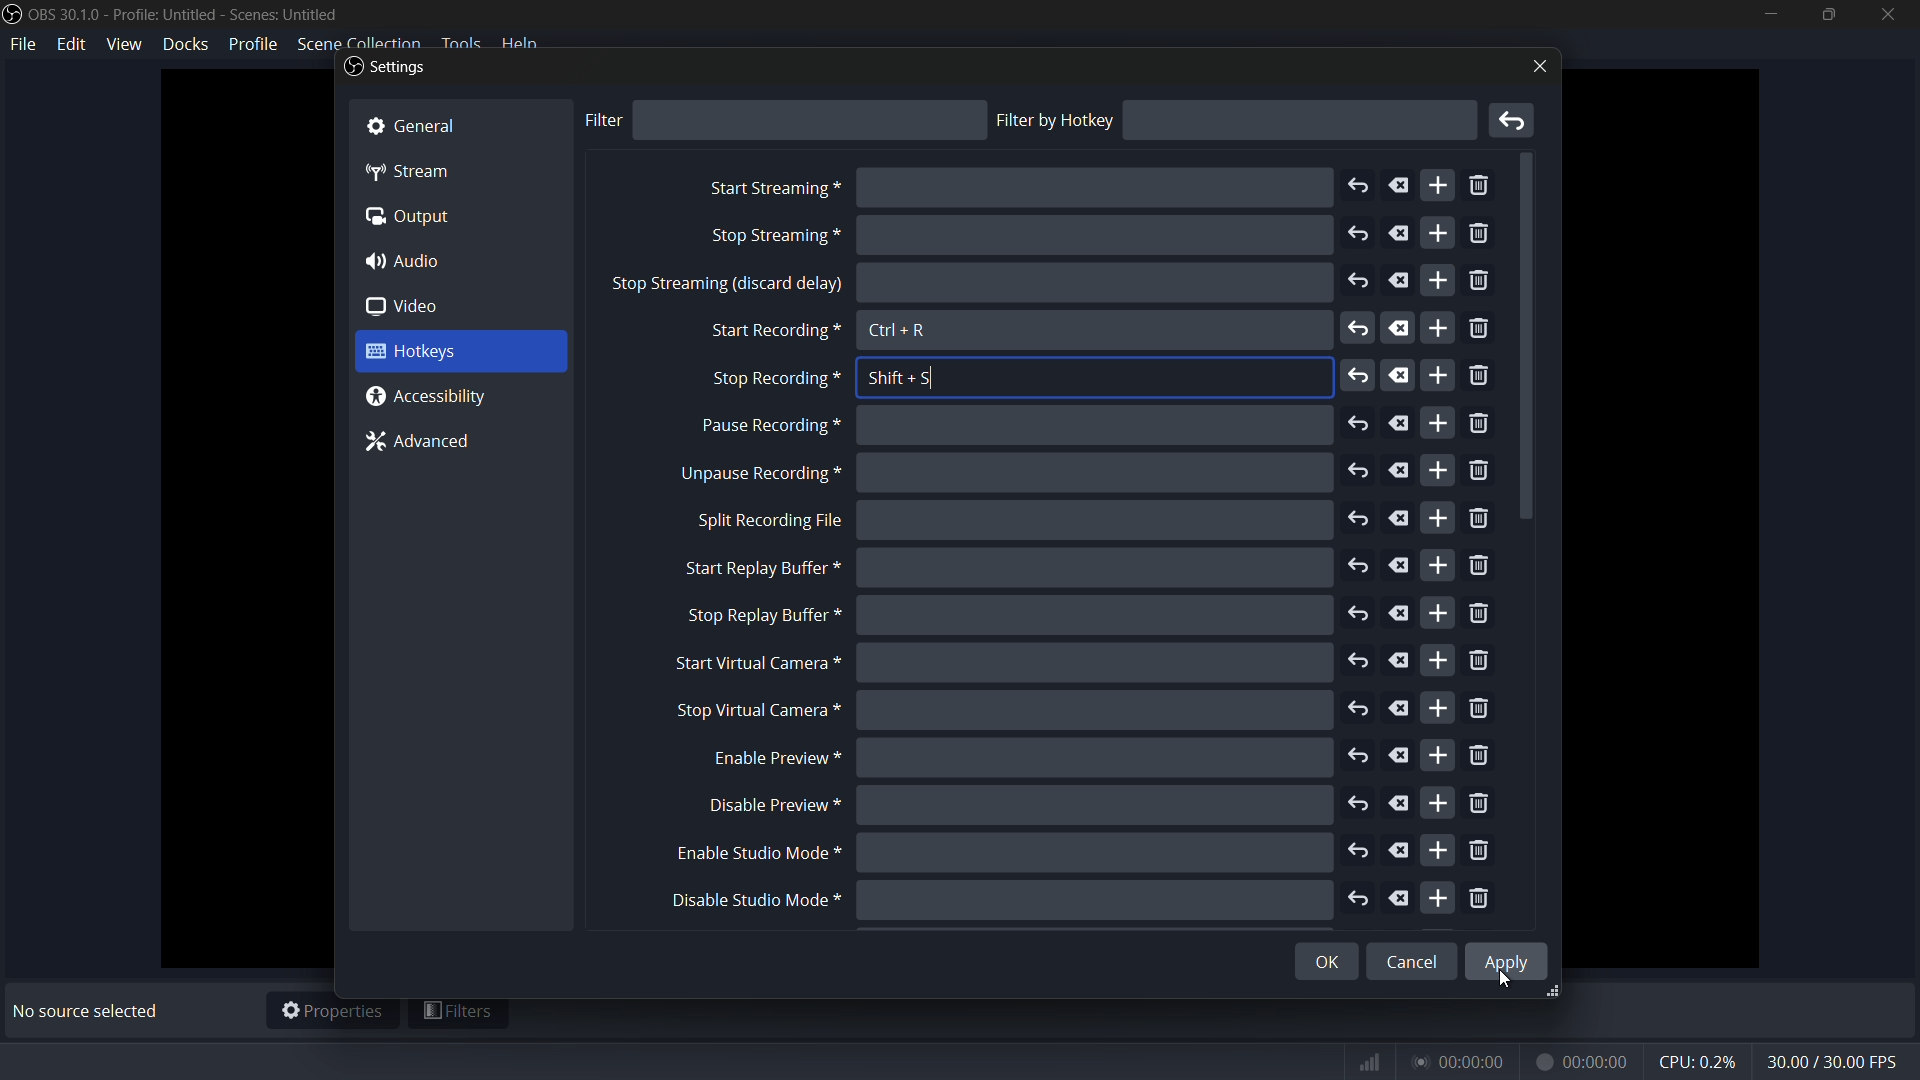  Describe the element at coordinates (1483, 187) in the screenshot. I see `remove` at that location.